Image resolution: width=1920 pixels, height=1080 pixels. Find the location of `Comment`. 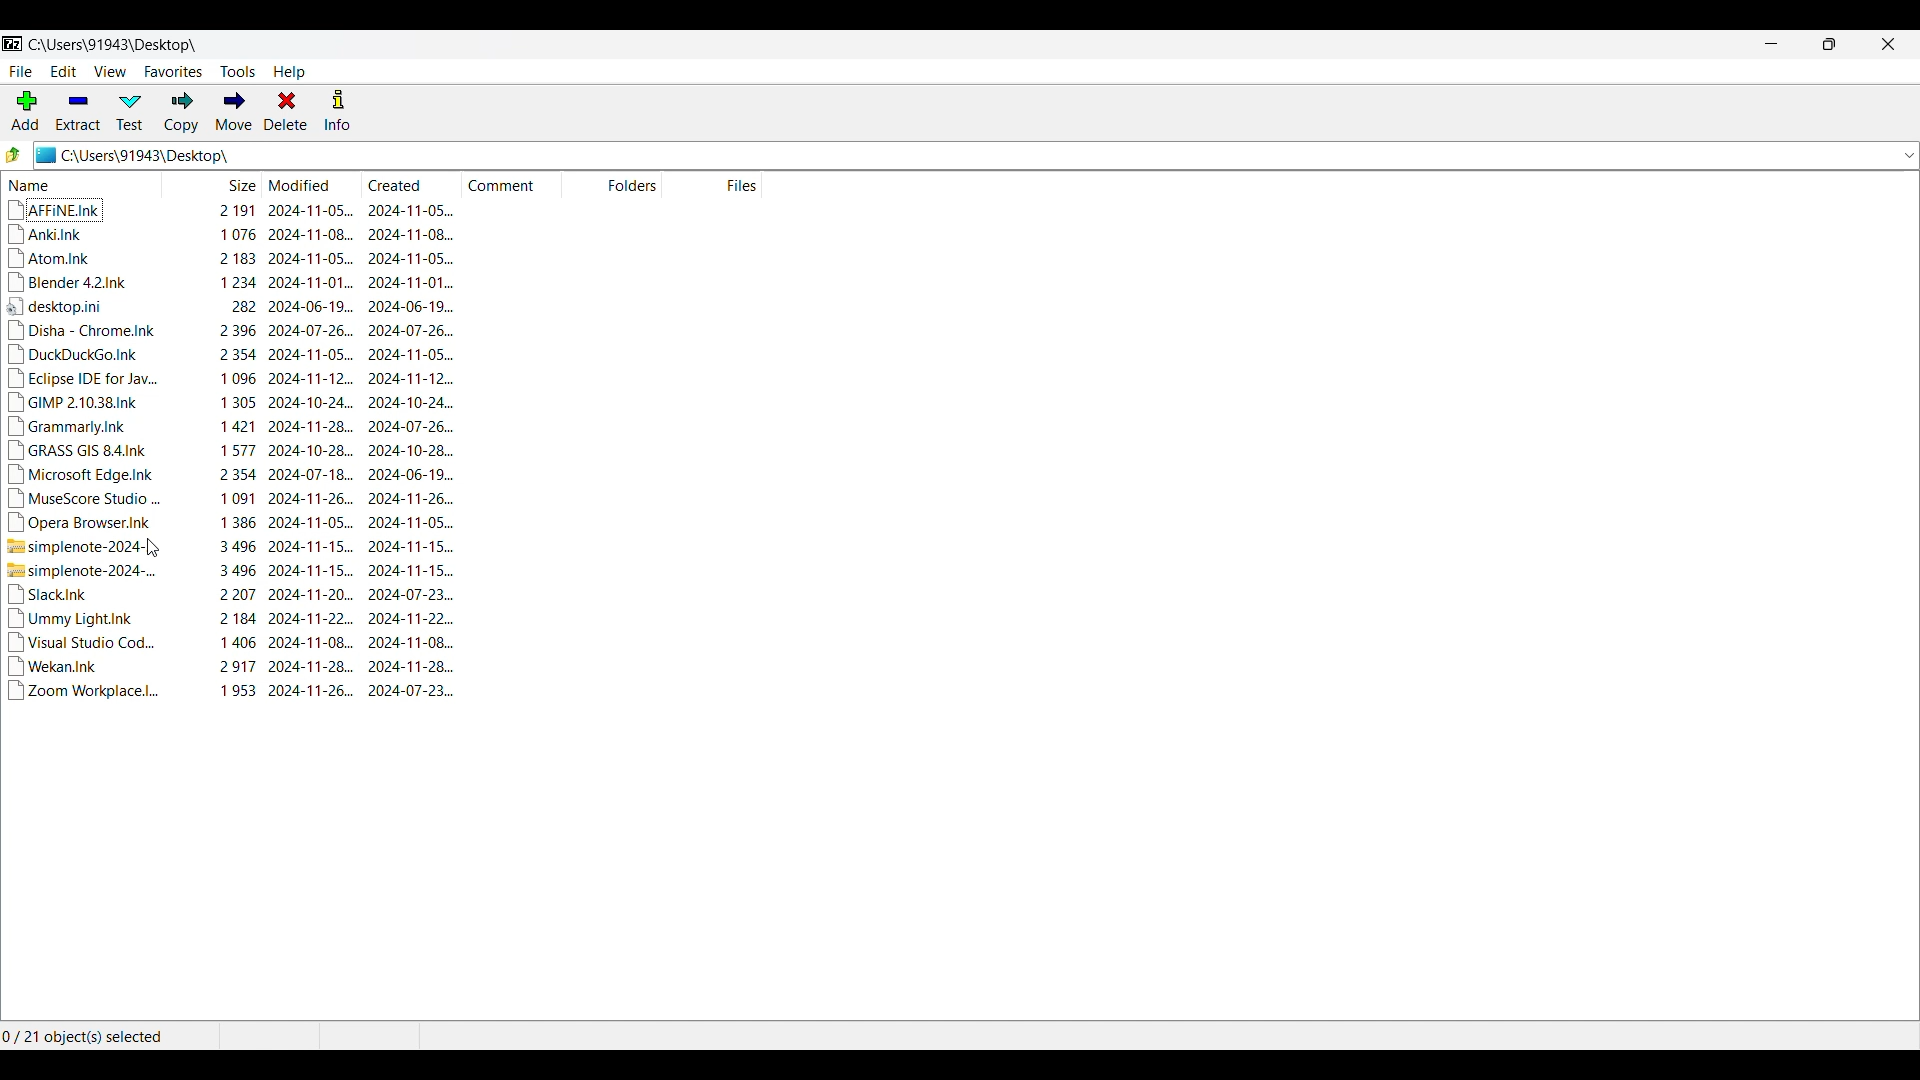

Comment is located at coordinates (511, 184).